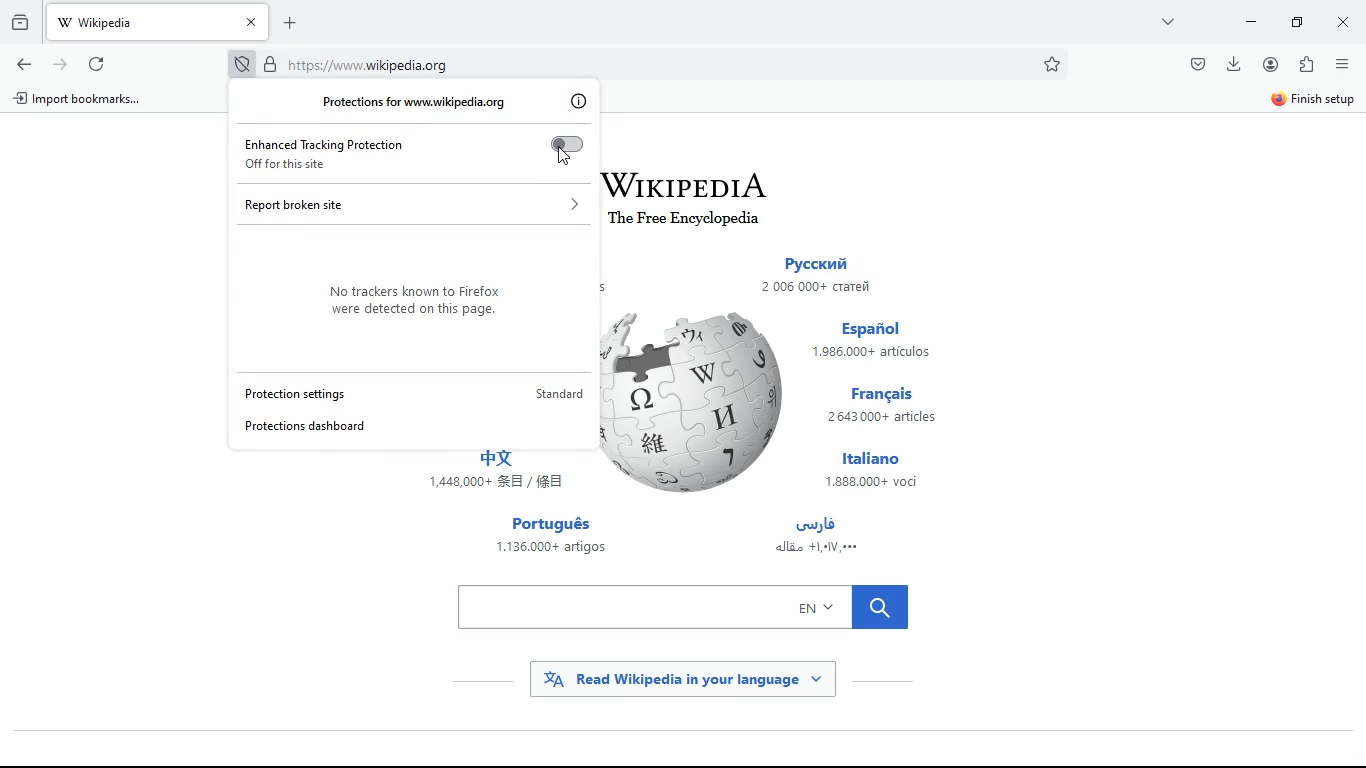 This screenshot has height=768, width=1366. What do you see at coordinates (244, 63) in the screenshot?
I see `protection` at bounding box center [244, 63].